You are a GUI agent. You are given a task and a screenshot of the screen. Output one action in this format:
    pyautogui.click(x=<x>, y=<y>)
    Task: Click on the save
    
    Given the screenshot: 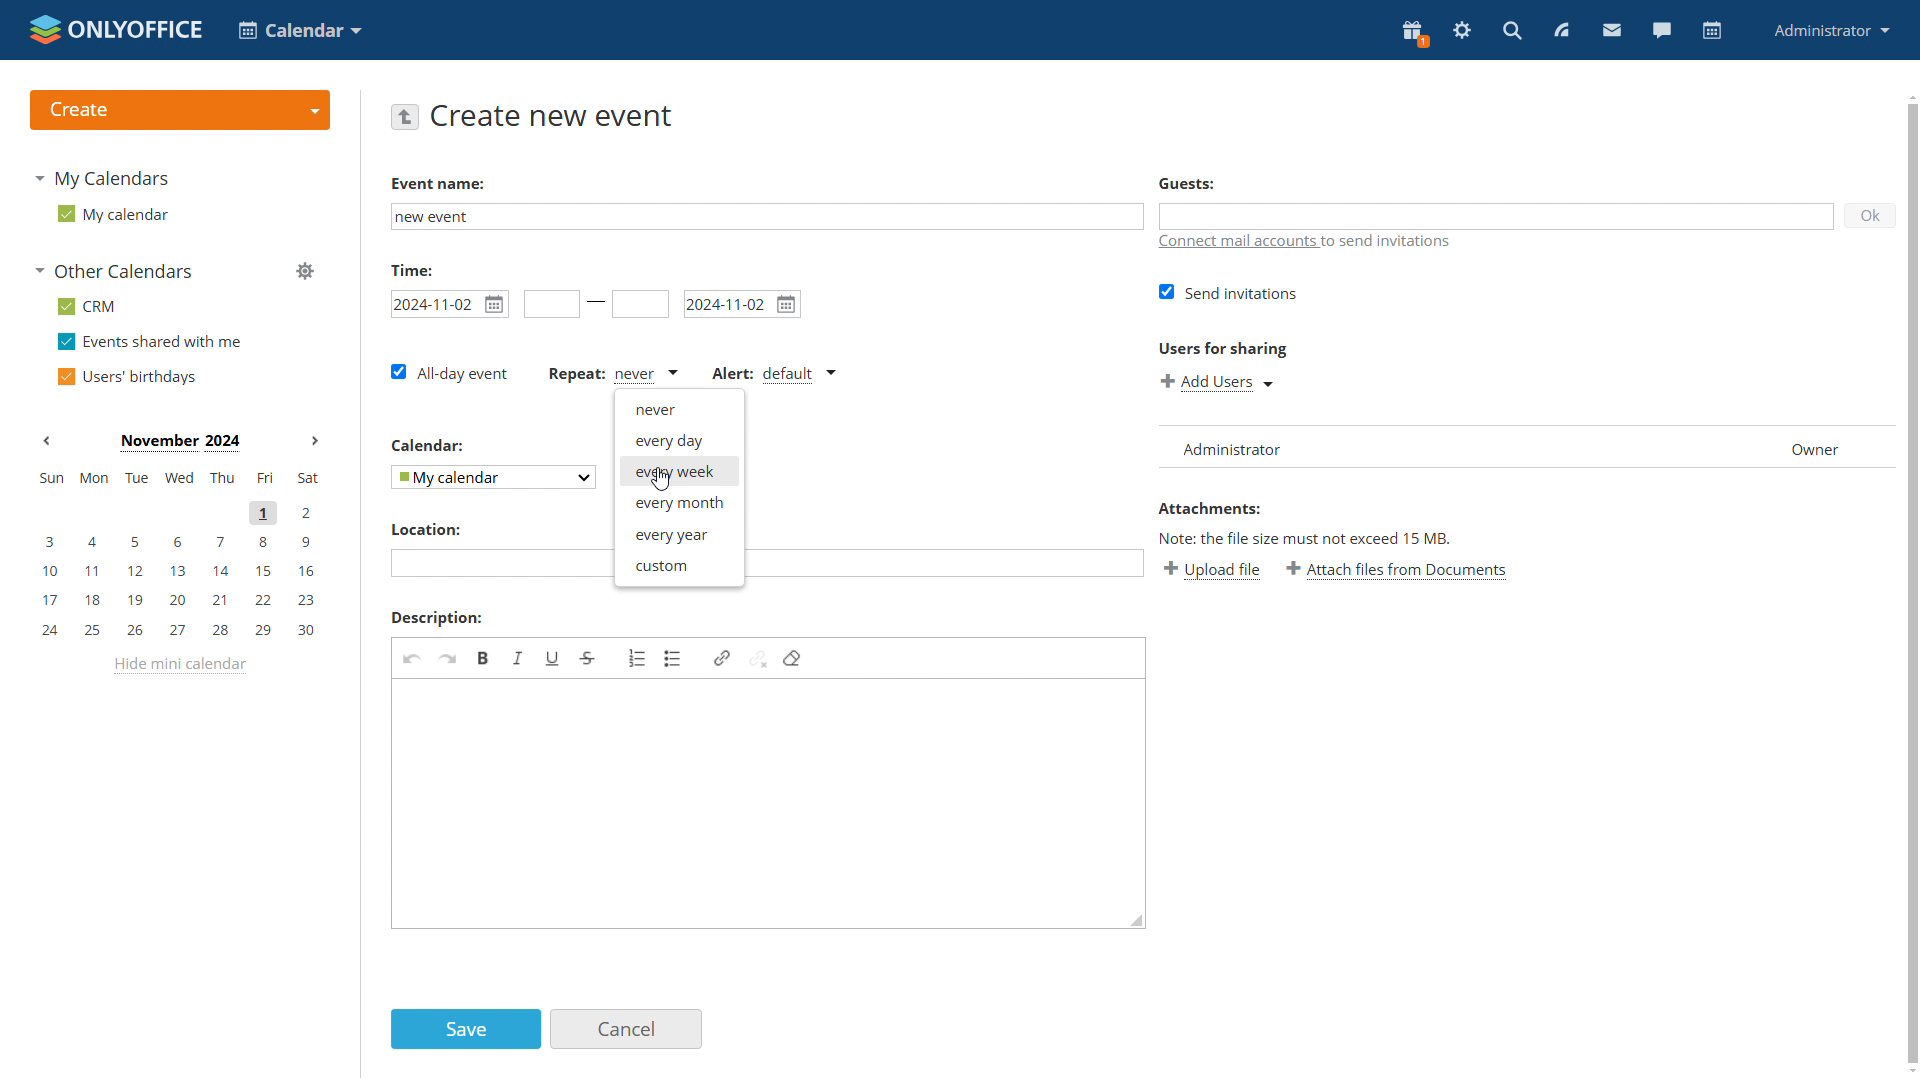 What is the action you would take?
    pyautogui.click(x=466, y=1030)
    